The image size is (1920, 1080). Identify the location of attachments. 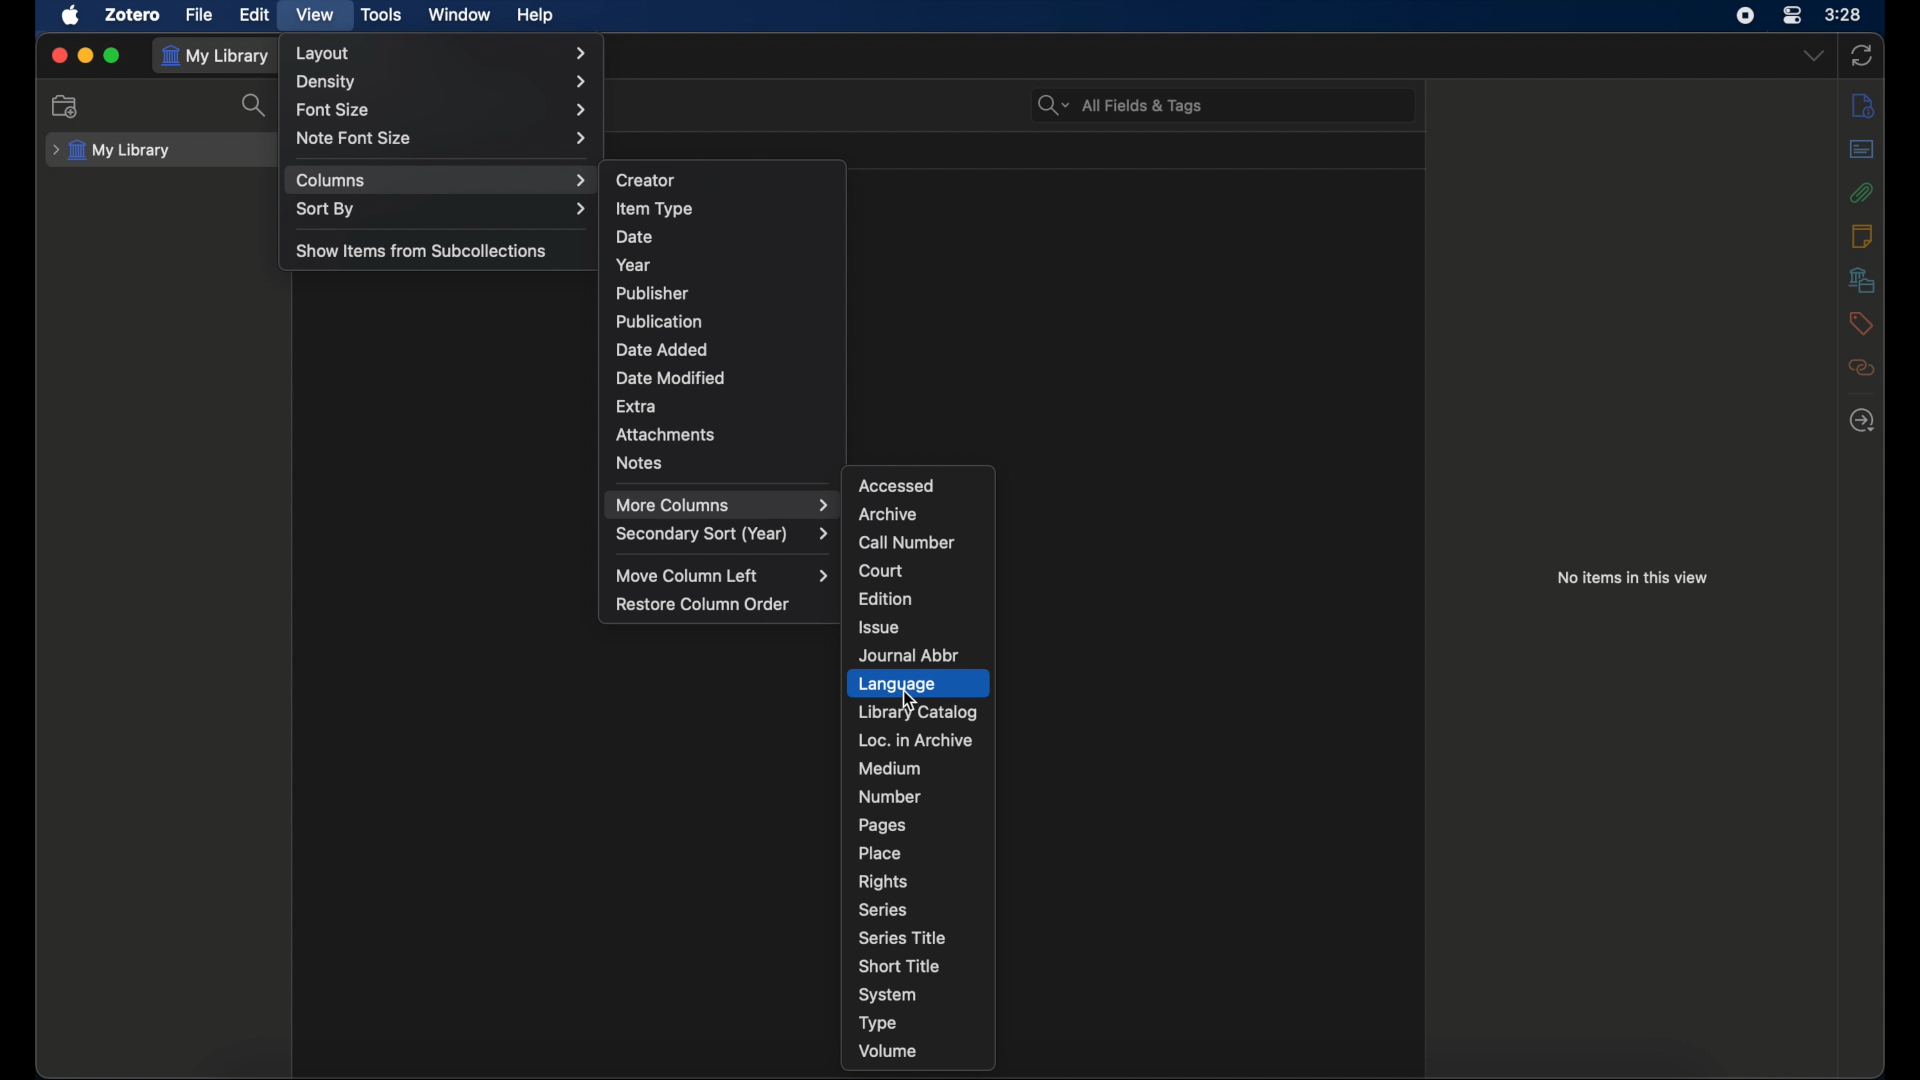
(1860, 192).